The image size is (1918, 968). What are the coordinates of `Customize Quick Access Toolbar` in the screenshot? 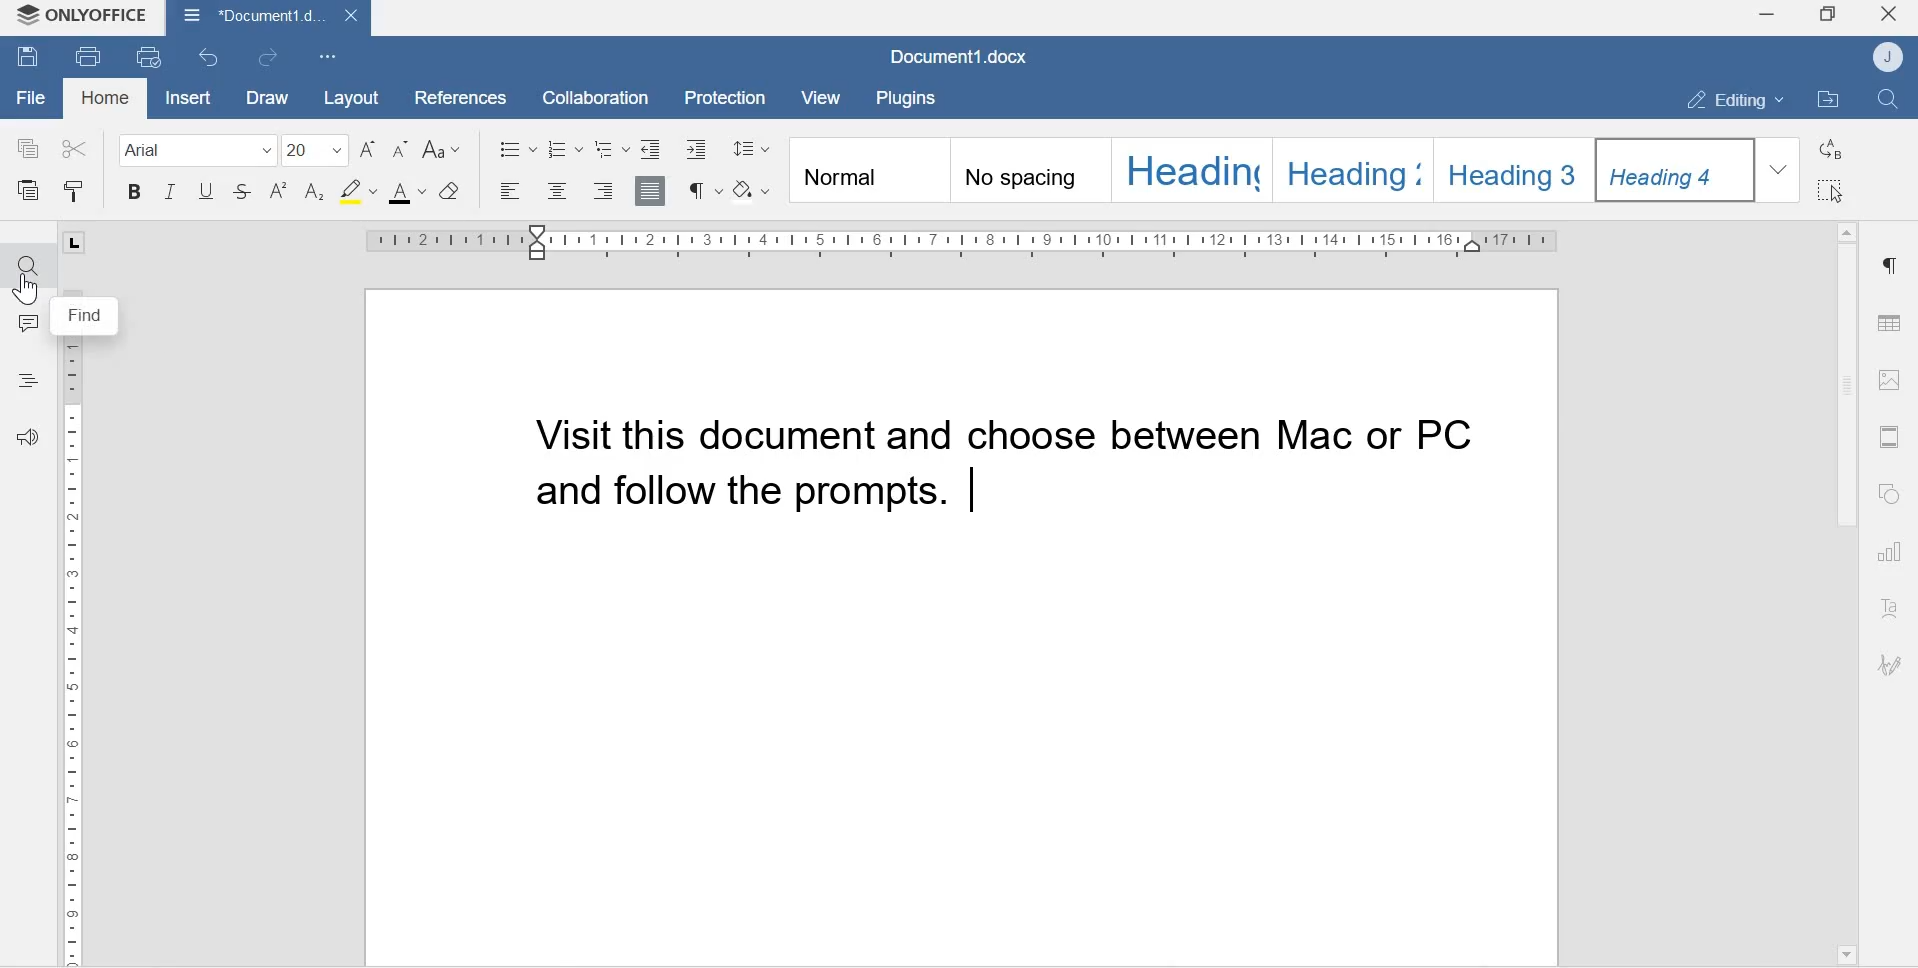 It's located at (329, 55).